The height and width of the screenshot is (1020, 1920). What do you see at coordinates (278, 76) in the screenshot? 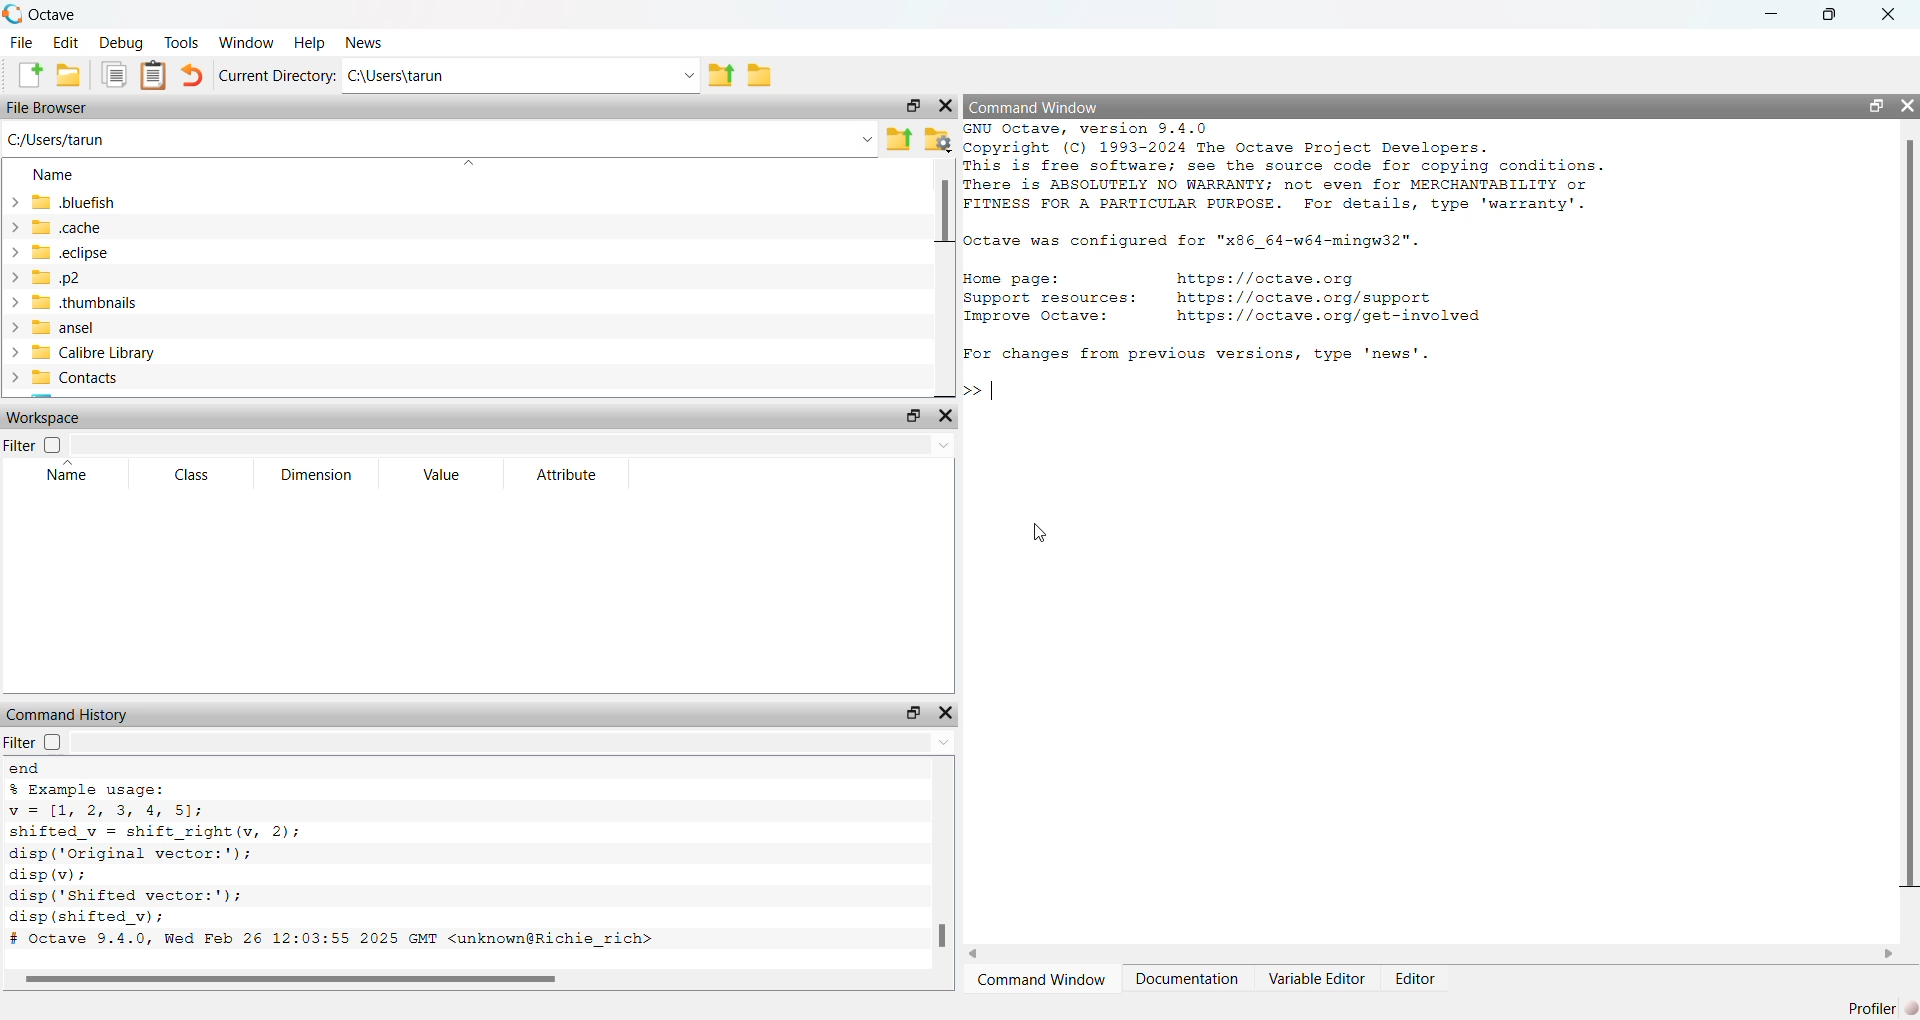
I see `current directory` at bounding box center [278, 76].